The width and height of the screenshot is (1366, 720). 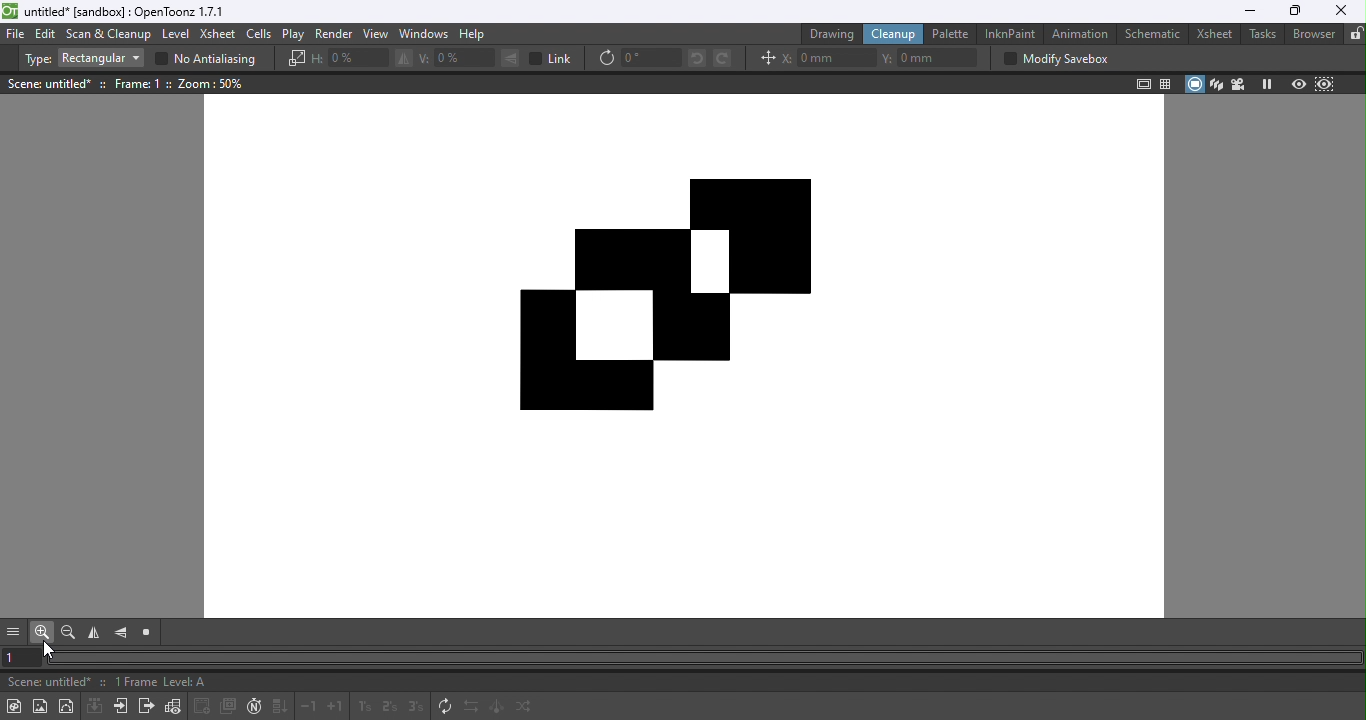 What do you see at coordinates (829, 34) in the screenshot?
I see `Drawing` at bounding box center [829, 34].